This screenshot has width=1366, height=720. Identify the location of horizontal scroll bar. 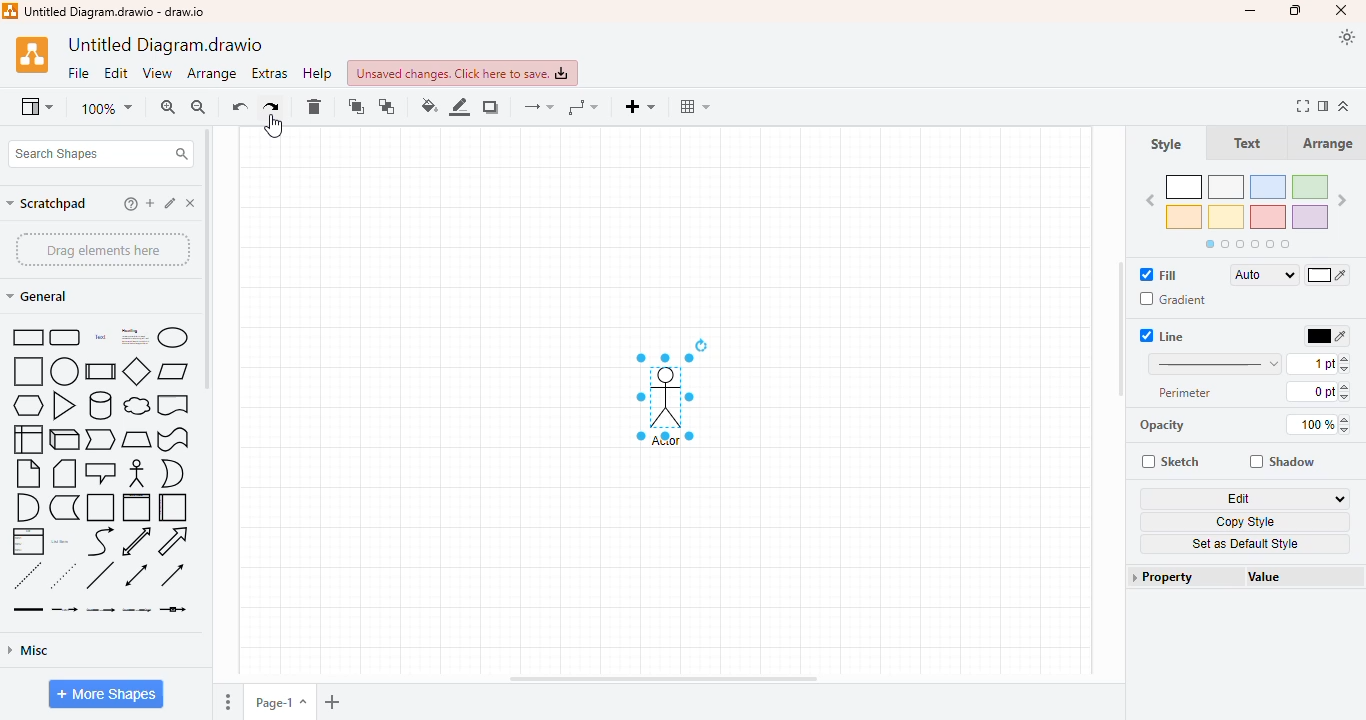
(663, 680).